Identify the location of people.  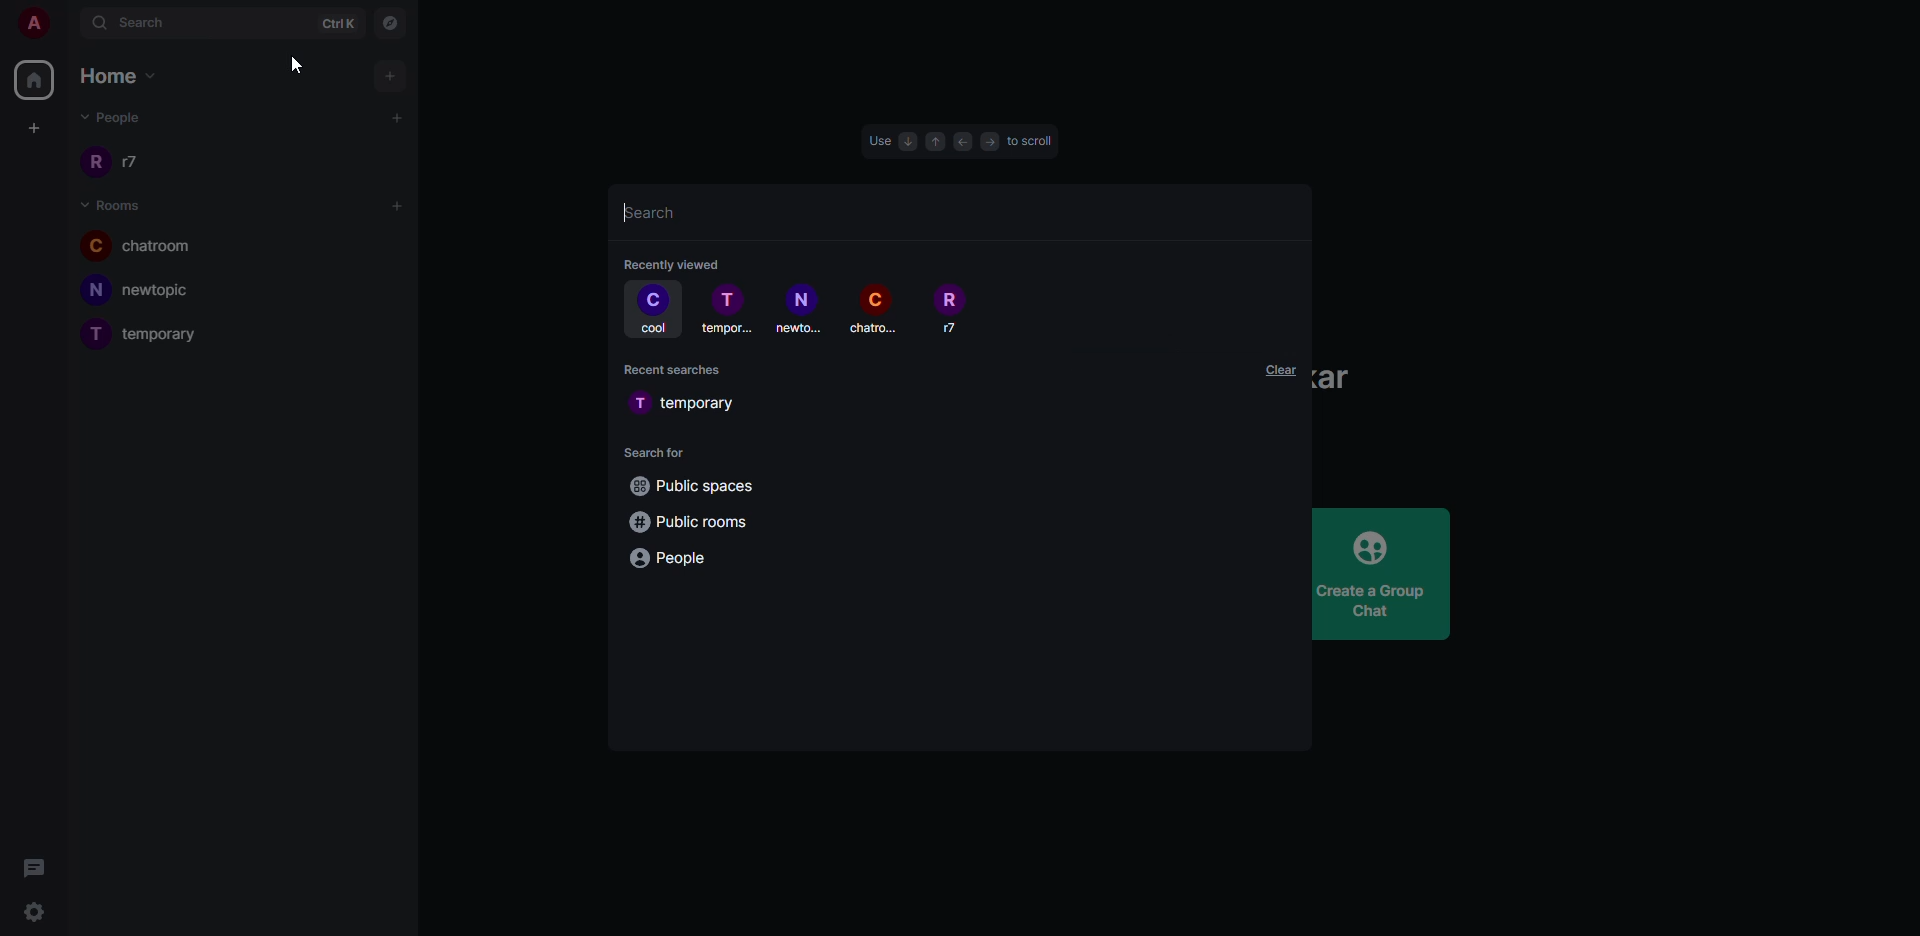
(676, 558).